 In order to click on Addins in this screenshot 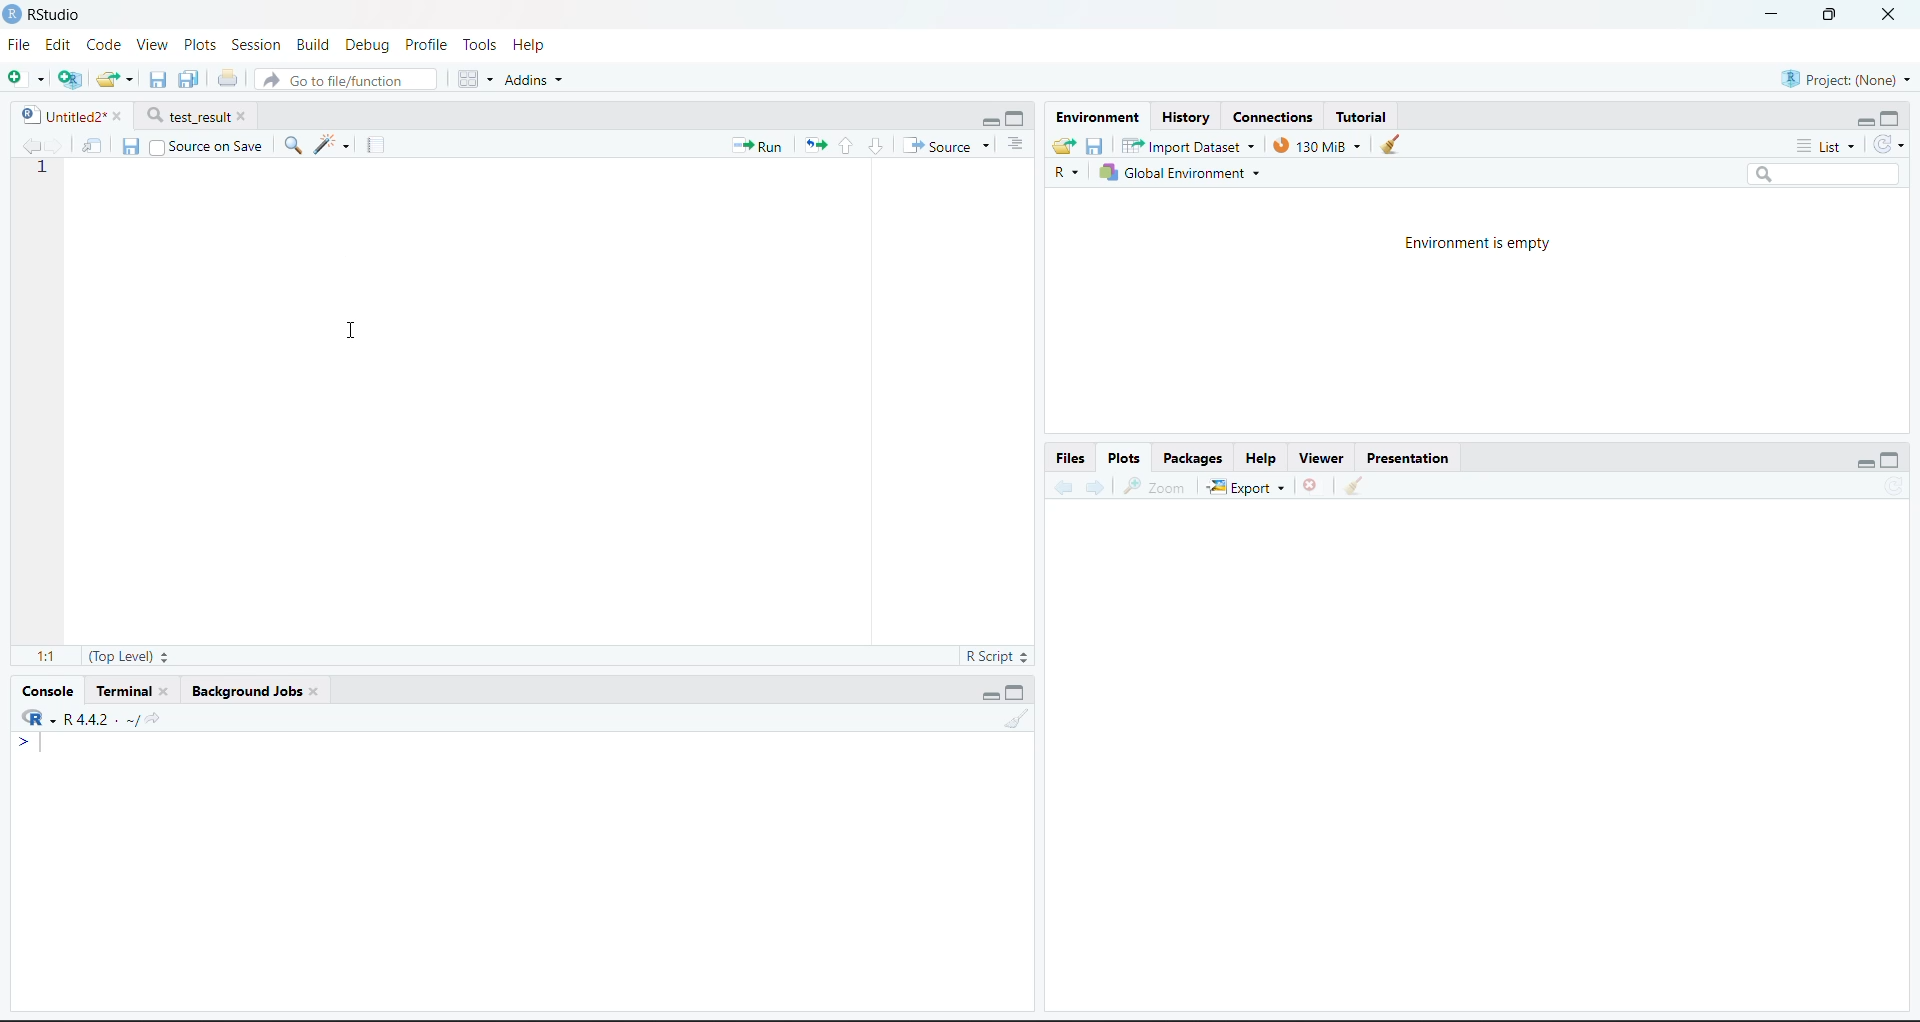, I will do `click(536, 80)`.